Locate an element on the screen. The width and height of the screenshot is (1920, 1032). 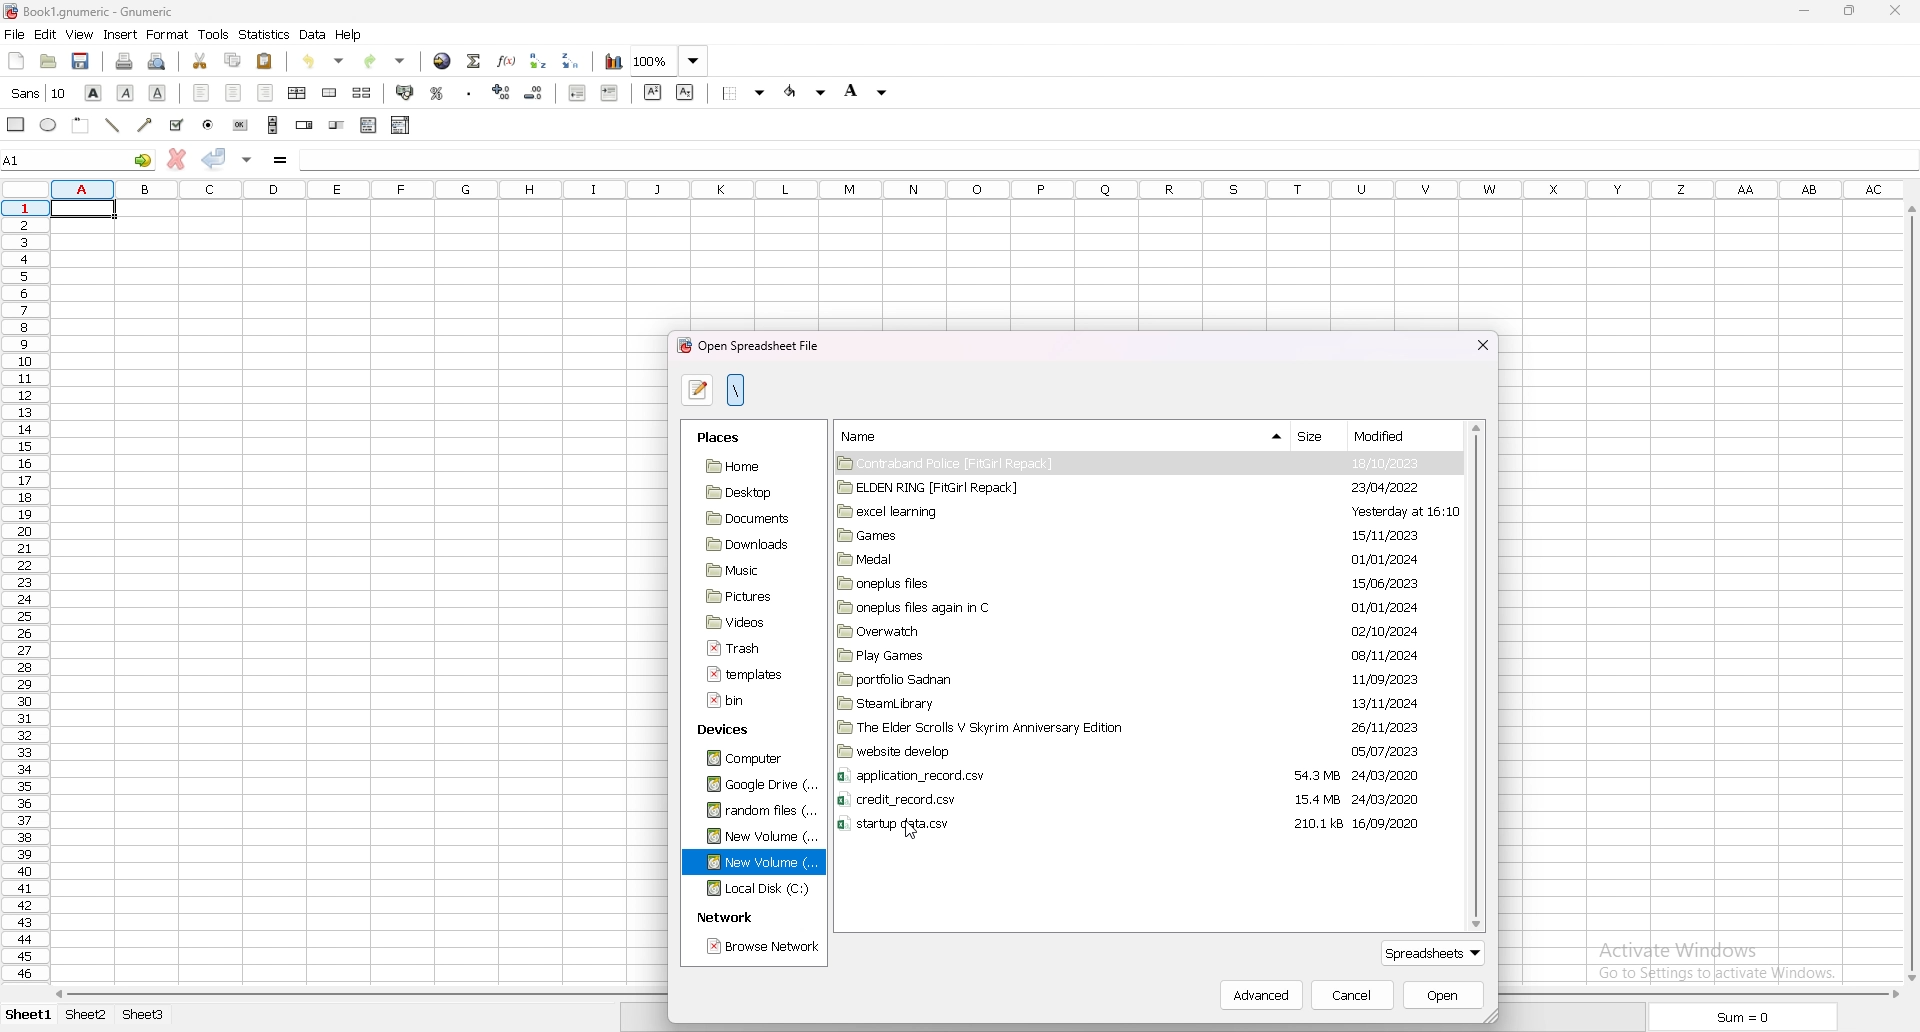
radio button is located at coordinates (208, 125).